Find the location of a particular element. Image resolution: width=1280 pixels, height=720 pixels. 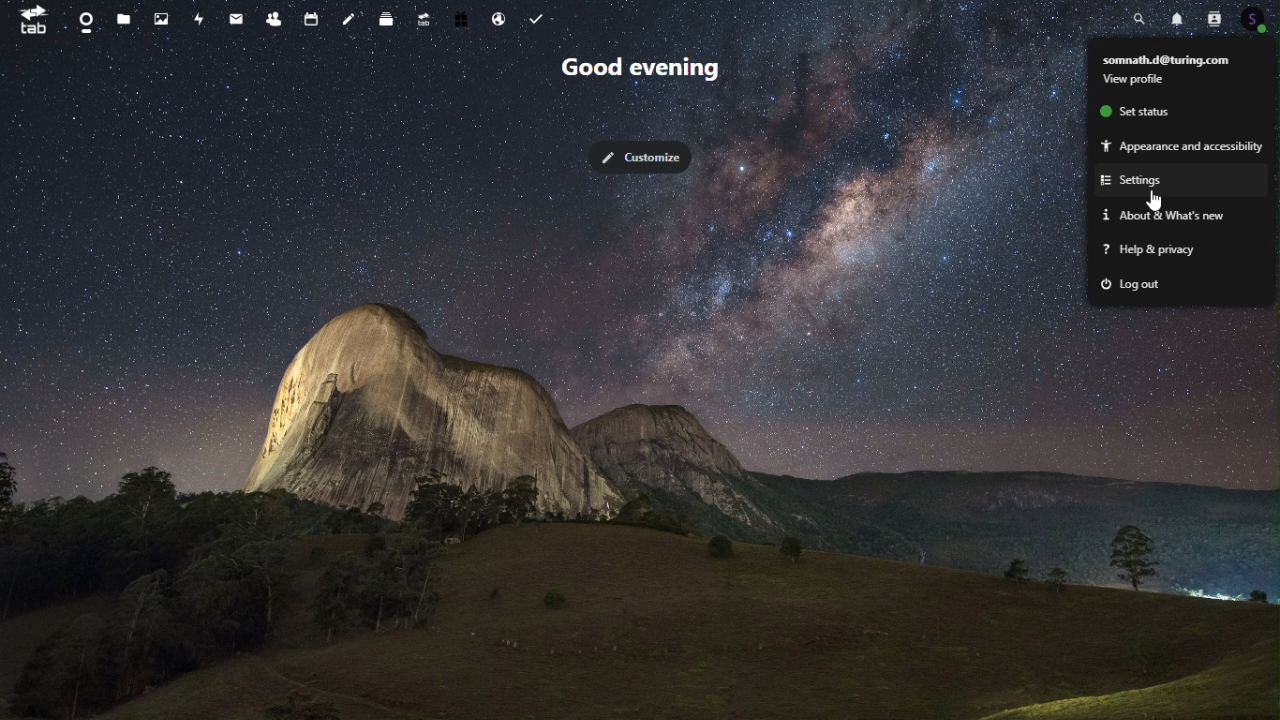

task is located at coordinates (533, 18).